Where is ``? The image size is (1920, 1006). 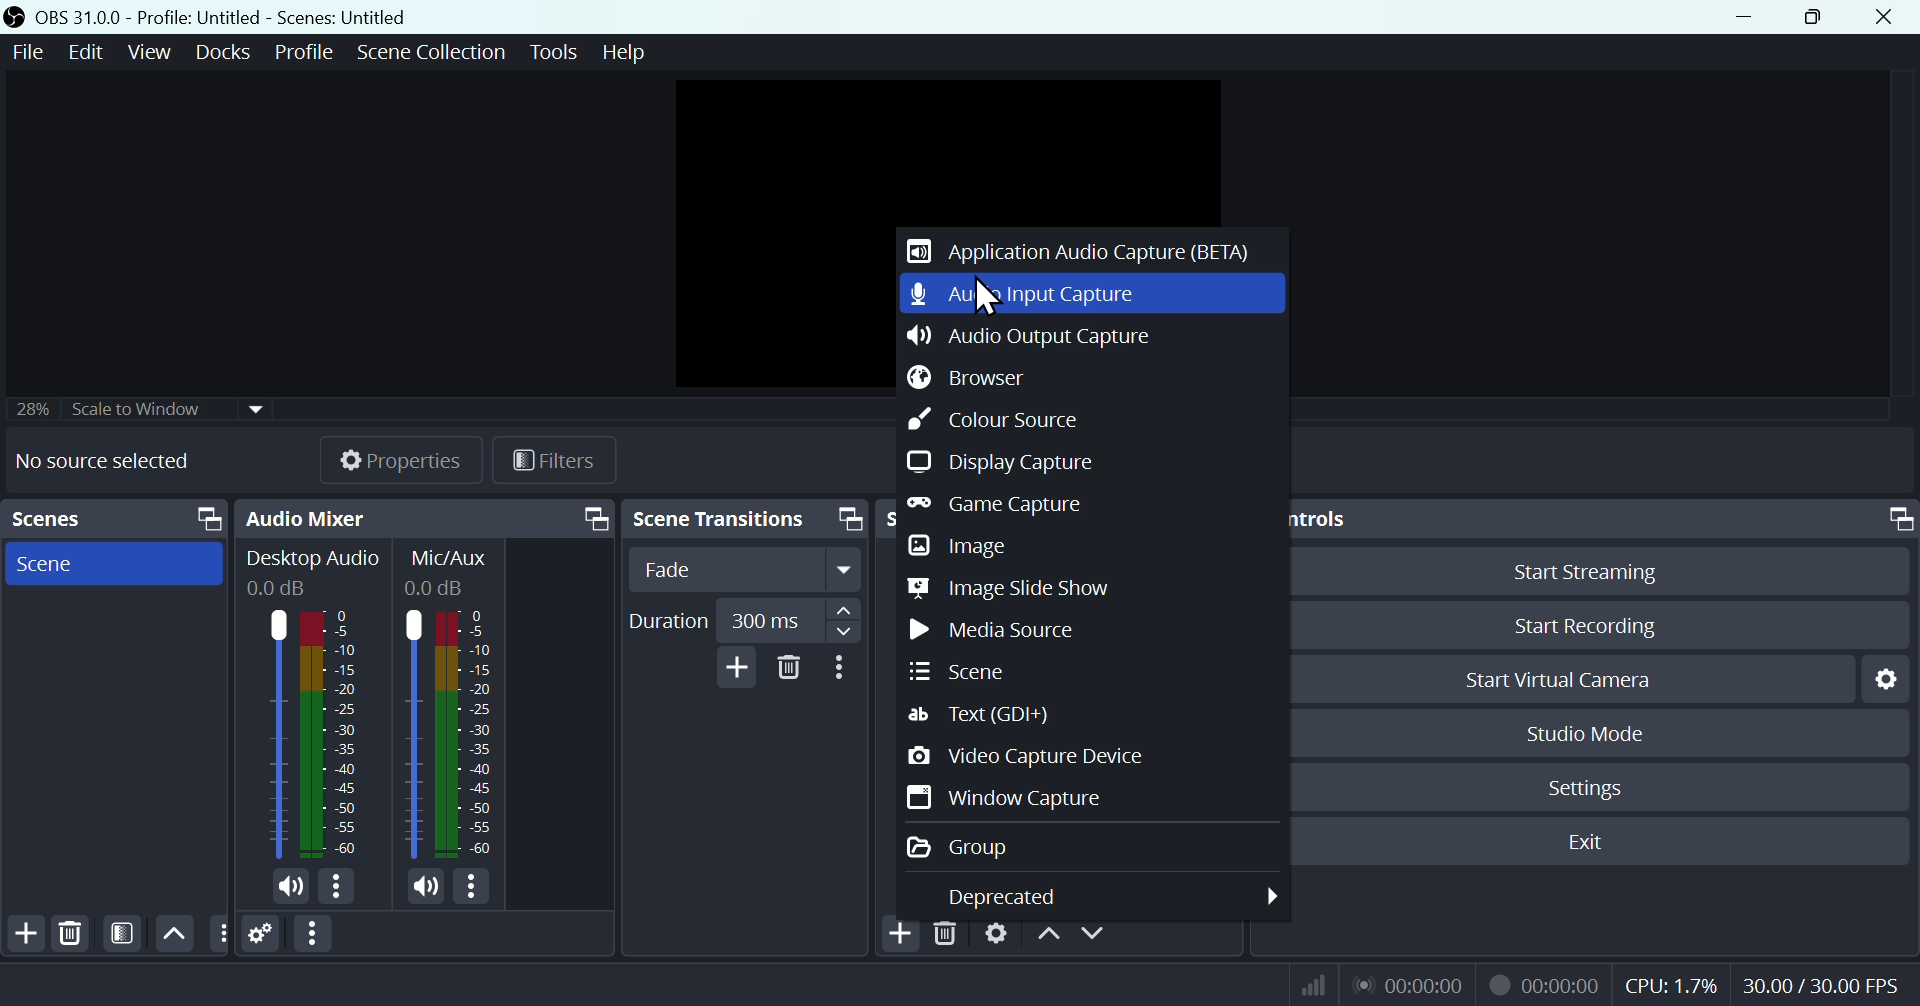
 is located at coordinates (983, 380).